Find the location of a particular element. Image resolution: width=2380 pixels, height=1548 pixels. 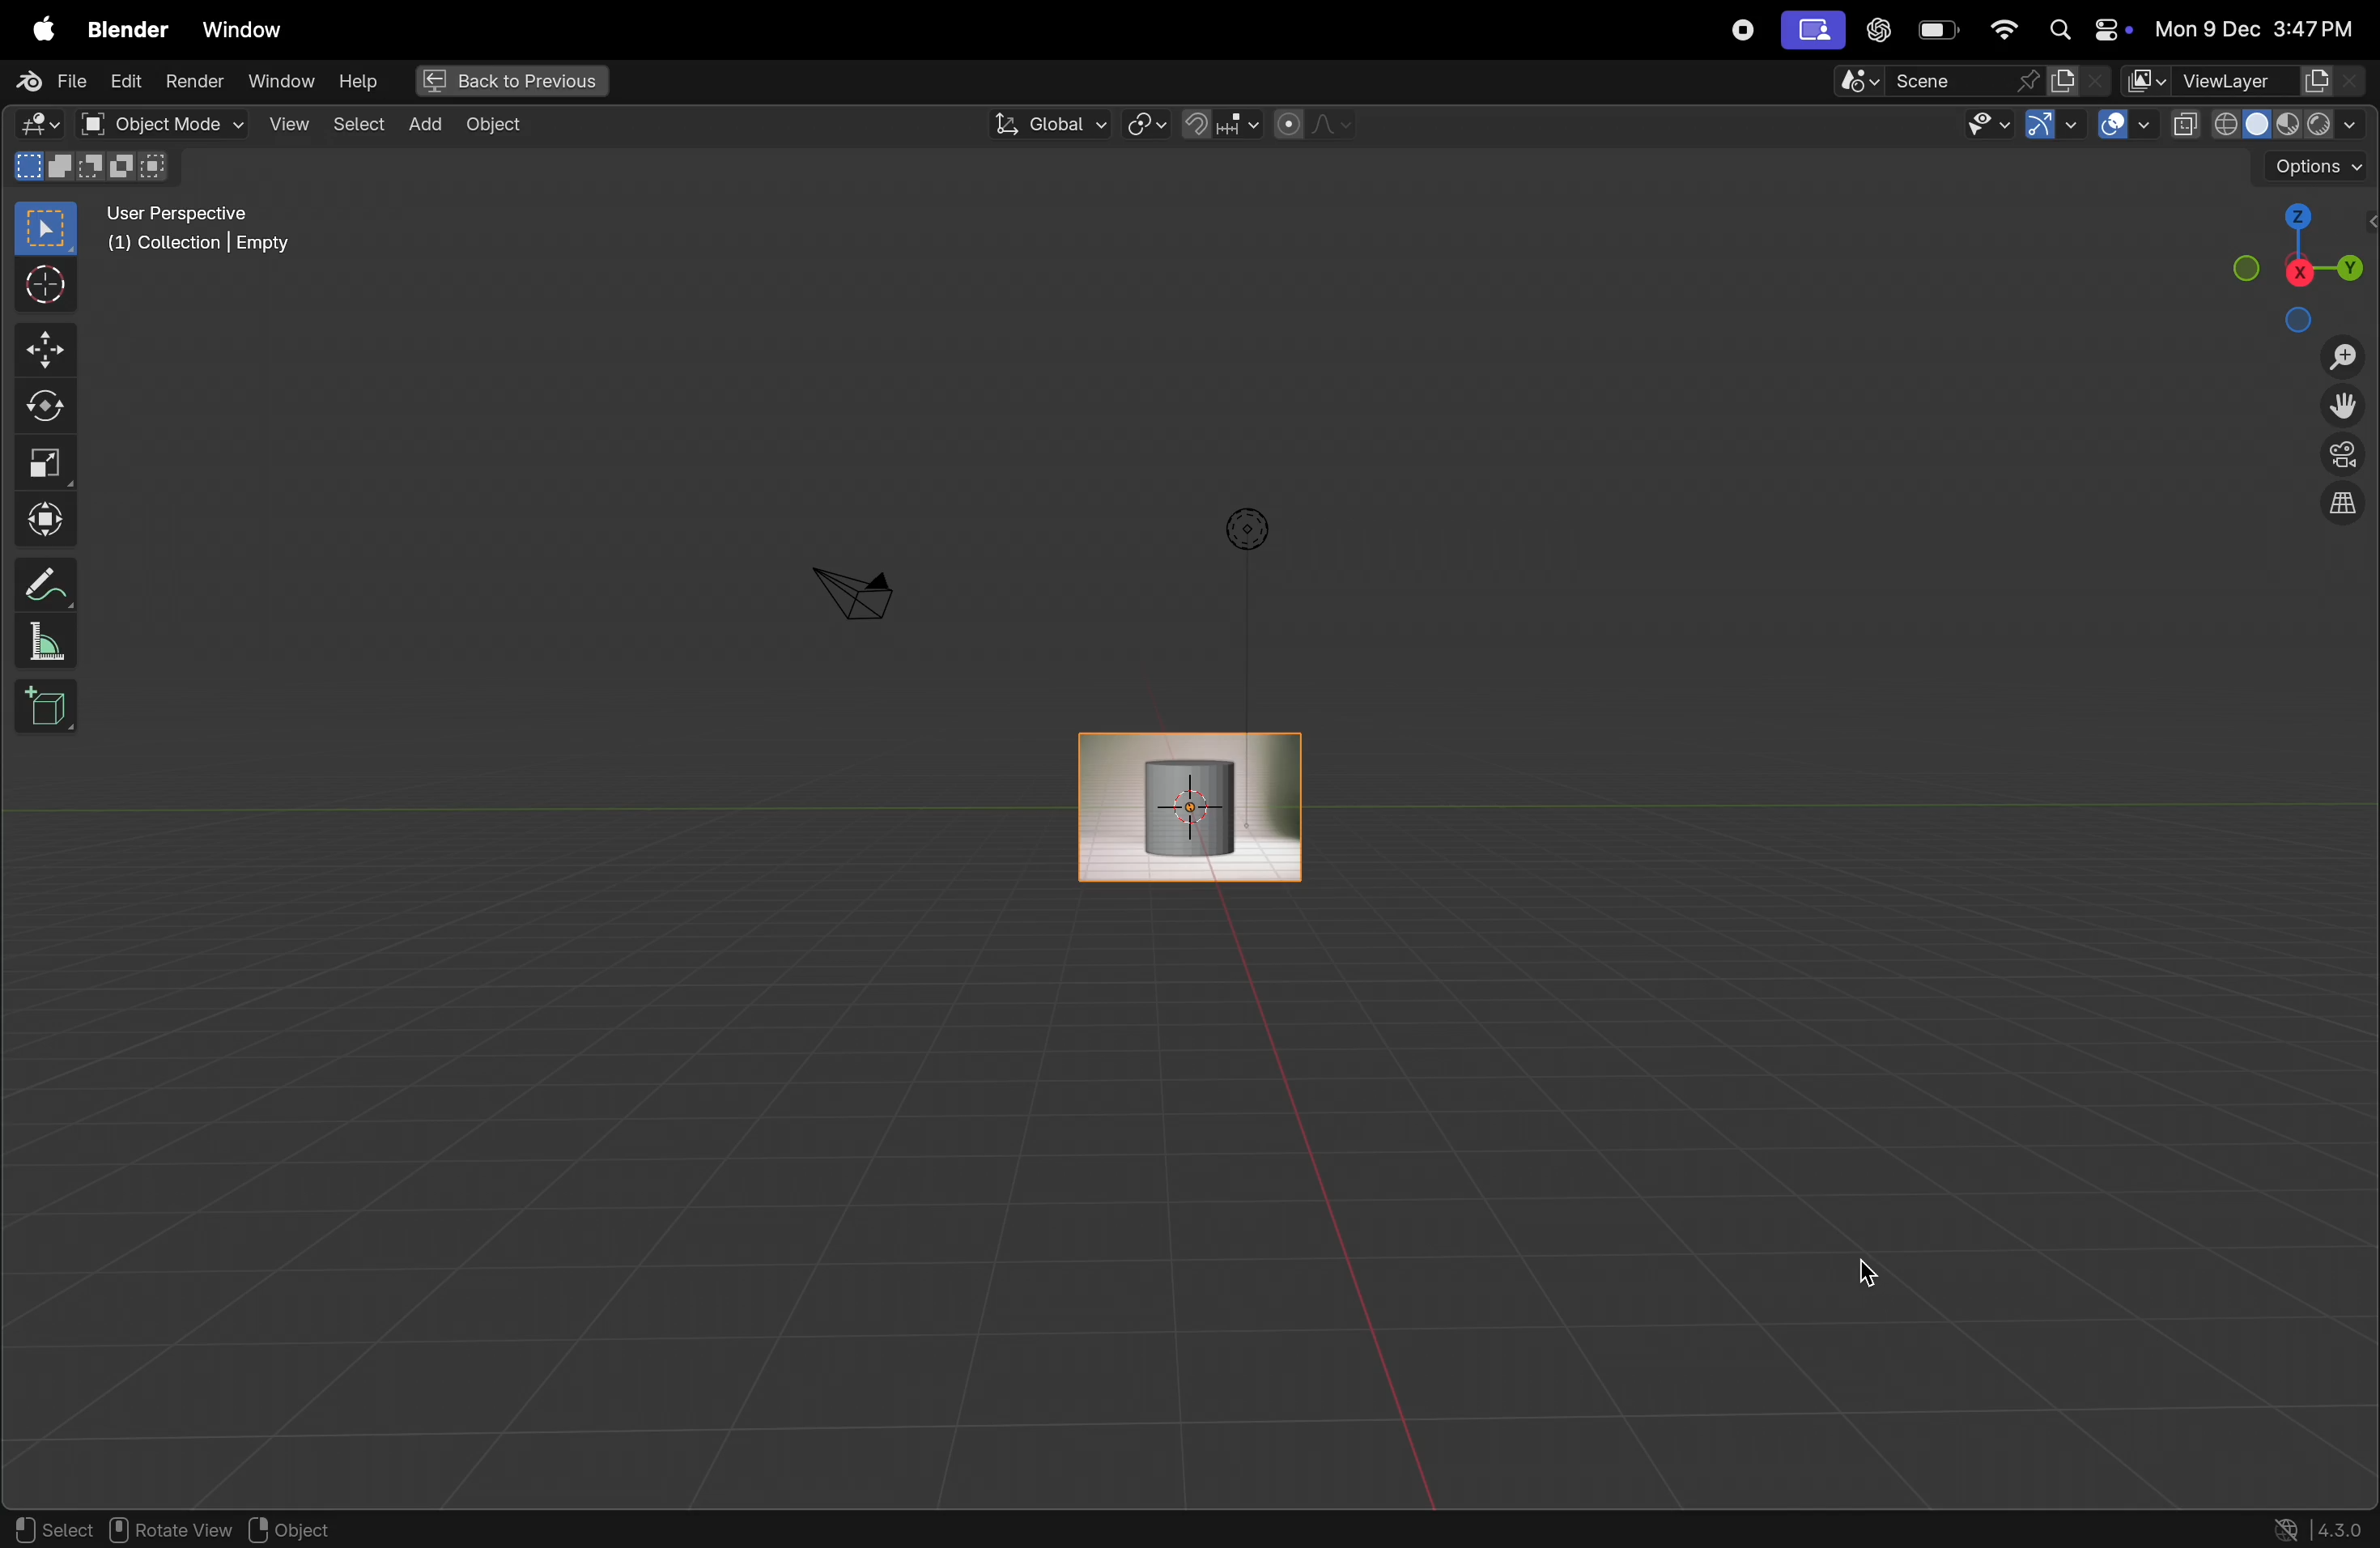

select point is located at coordinates (45, 227).